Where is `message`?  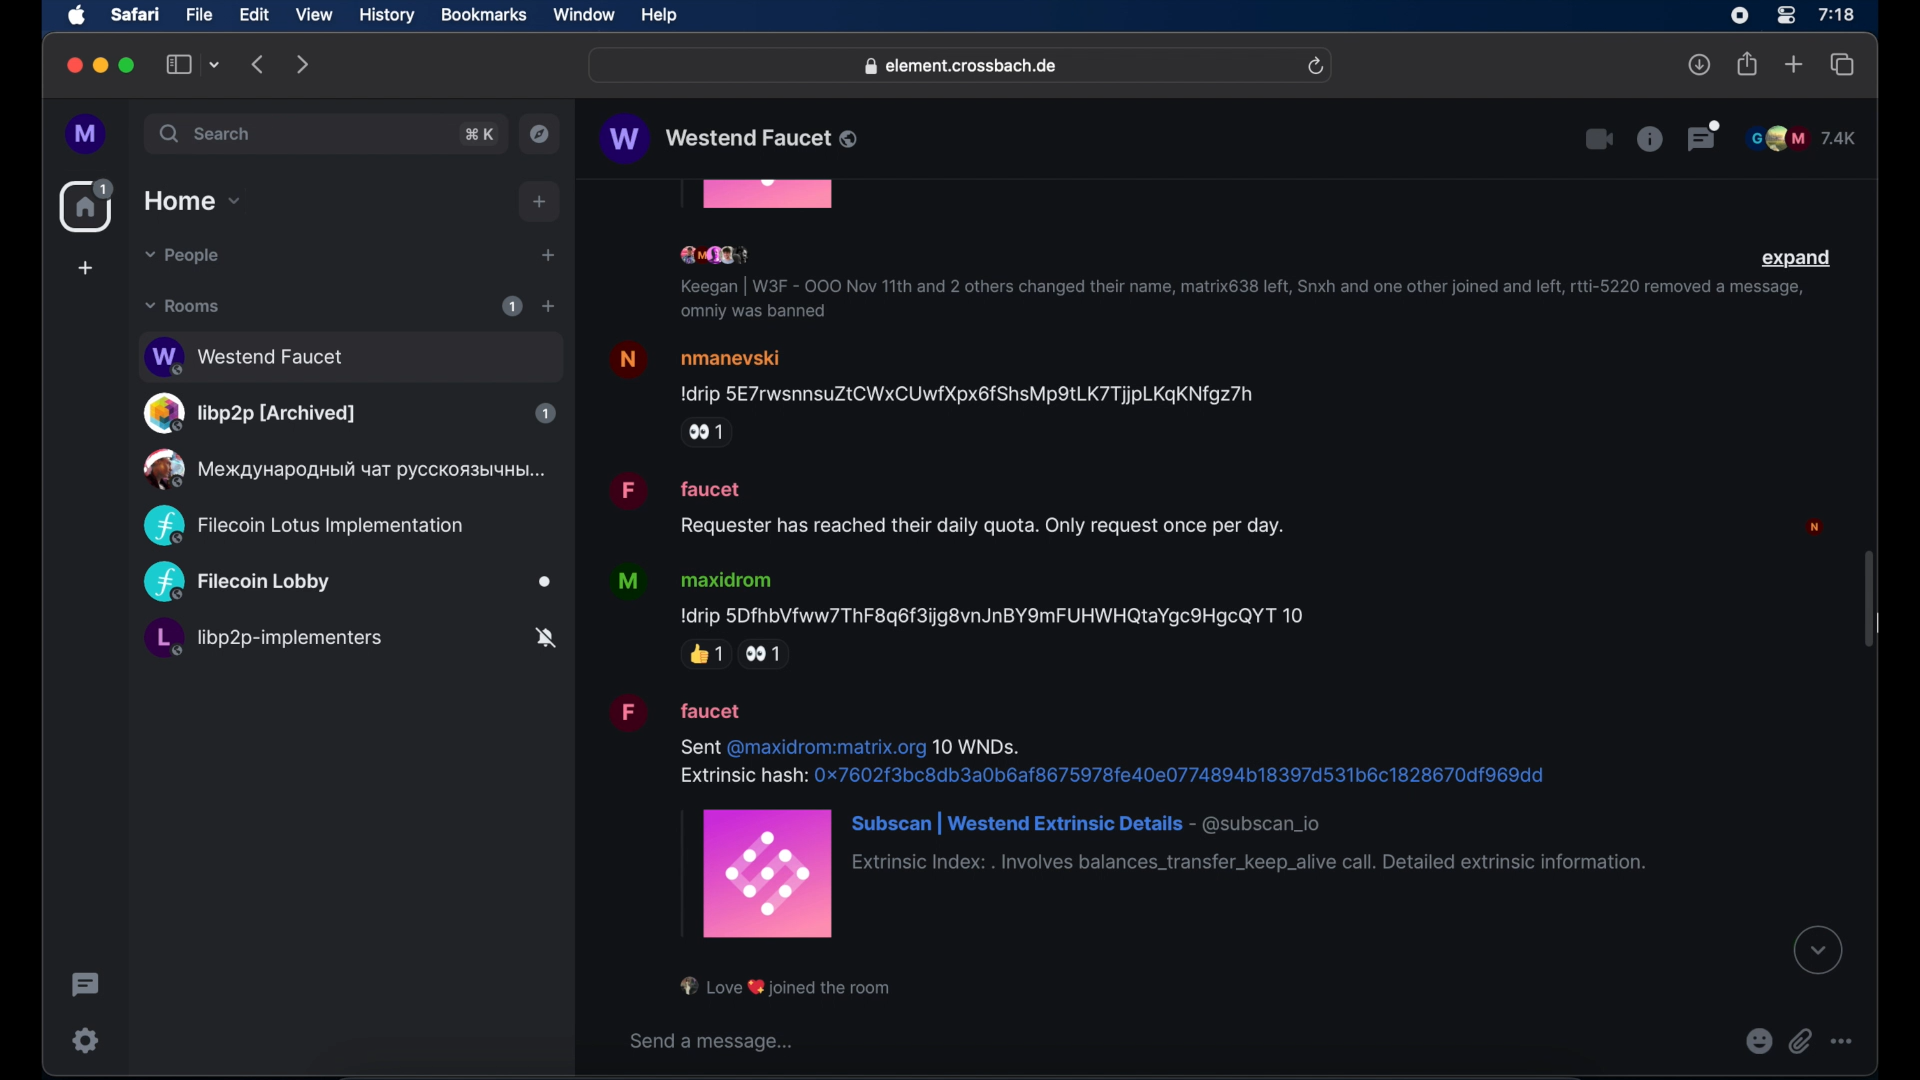 message is located at coordinates (965, 595).